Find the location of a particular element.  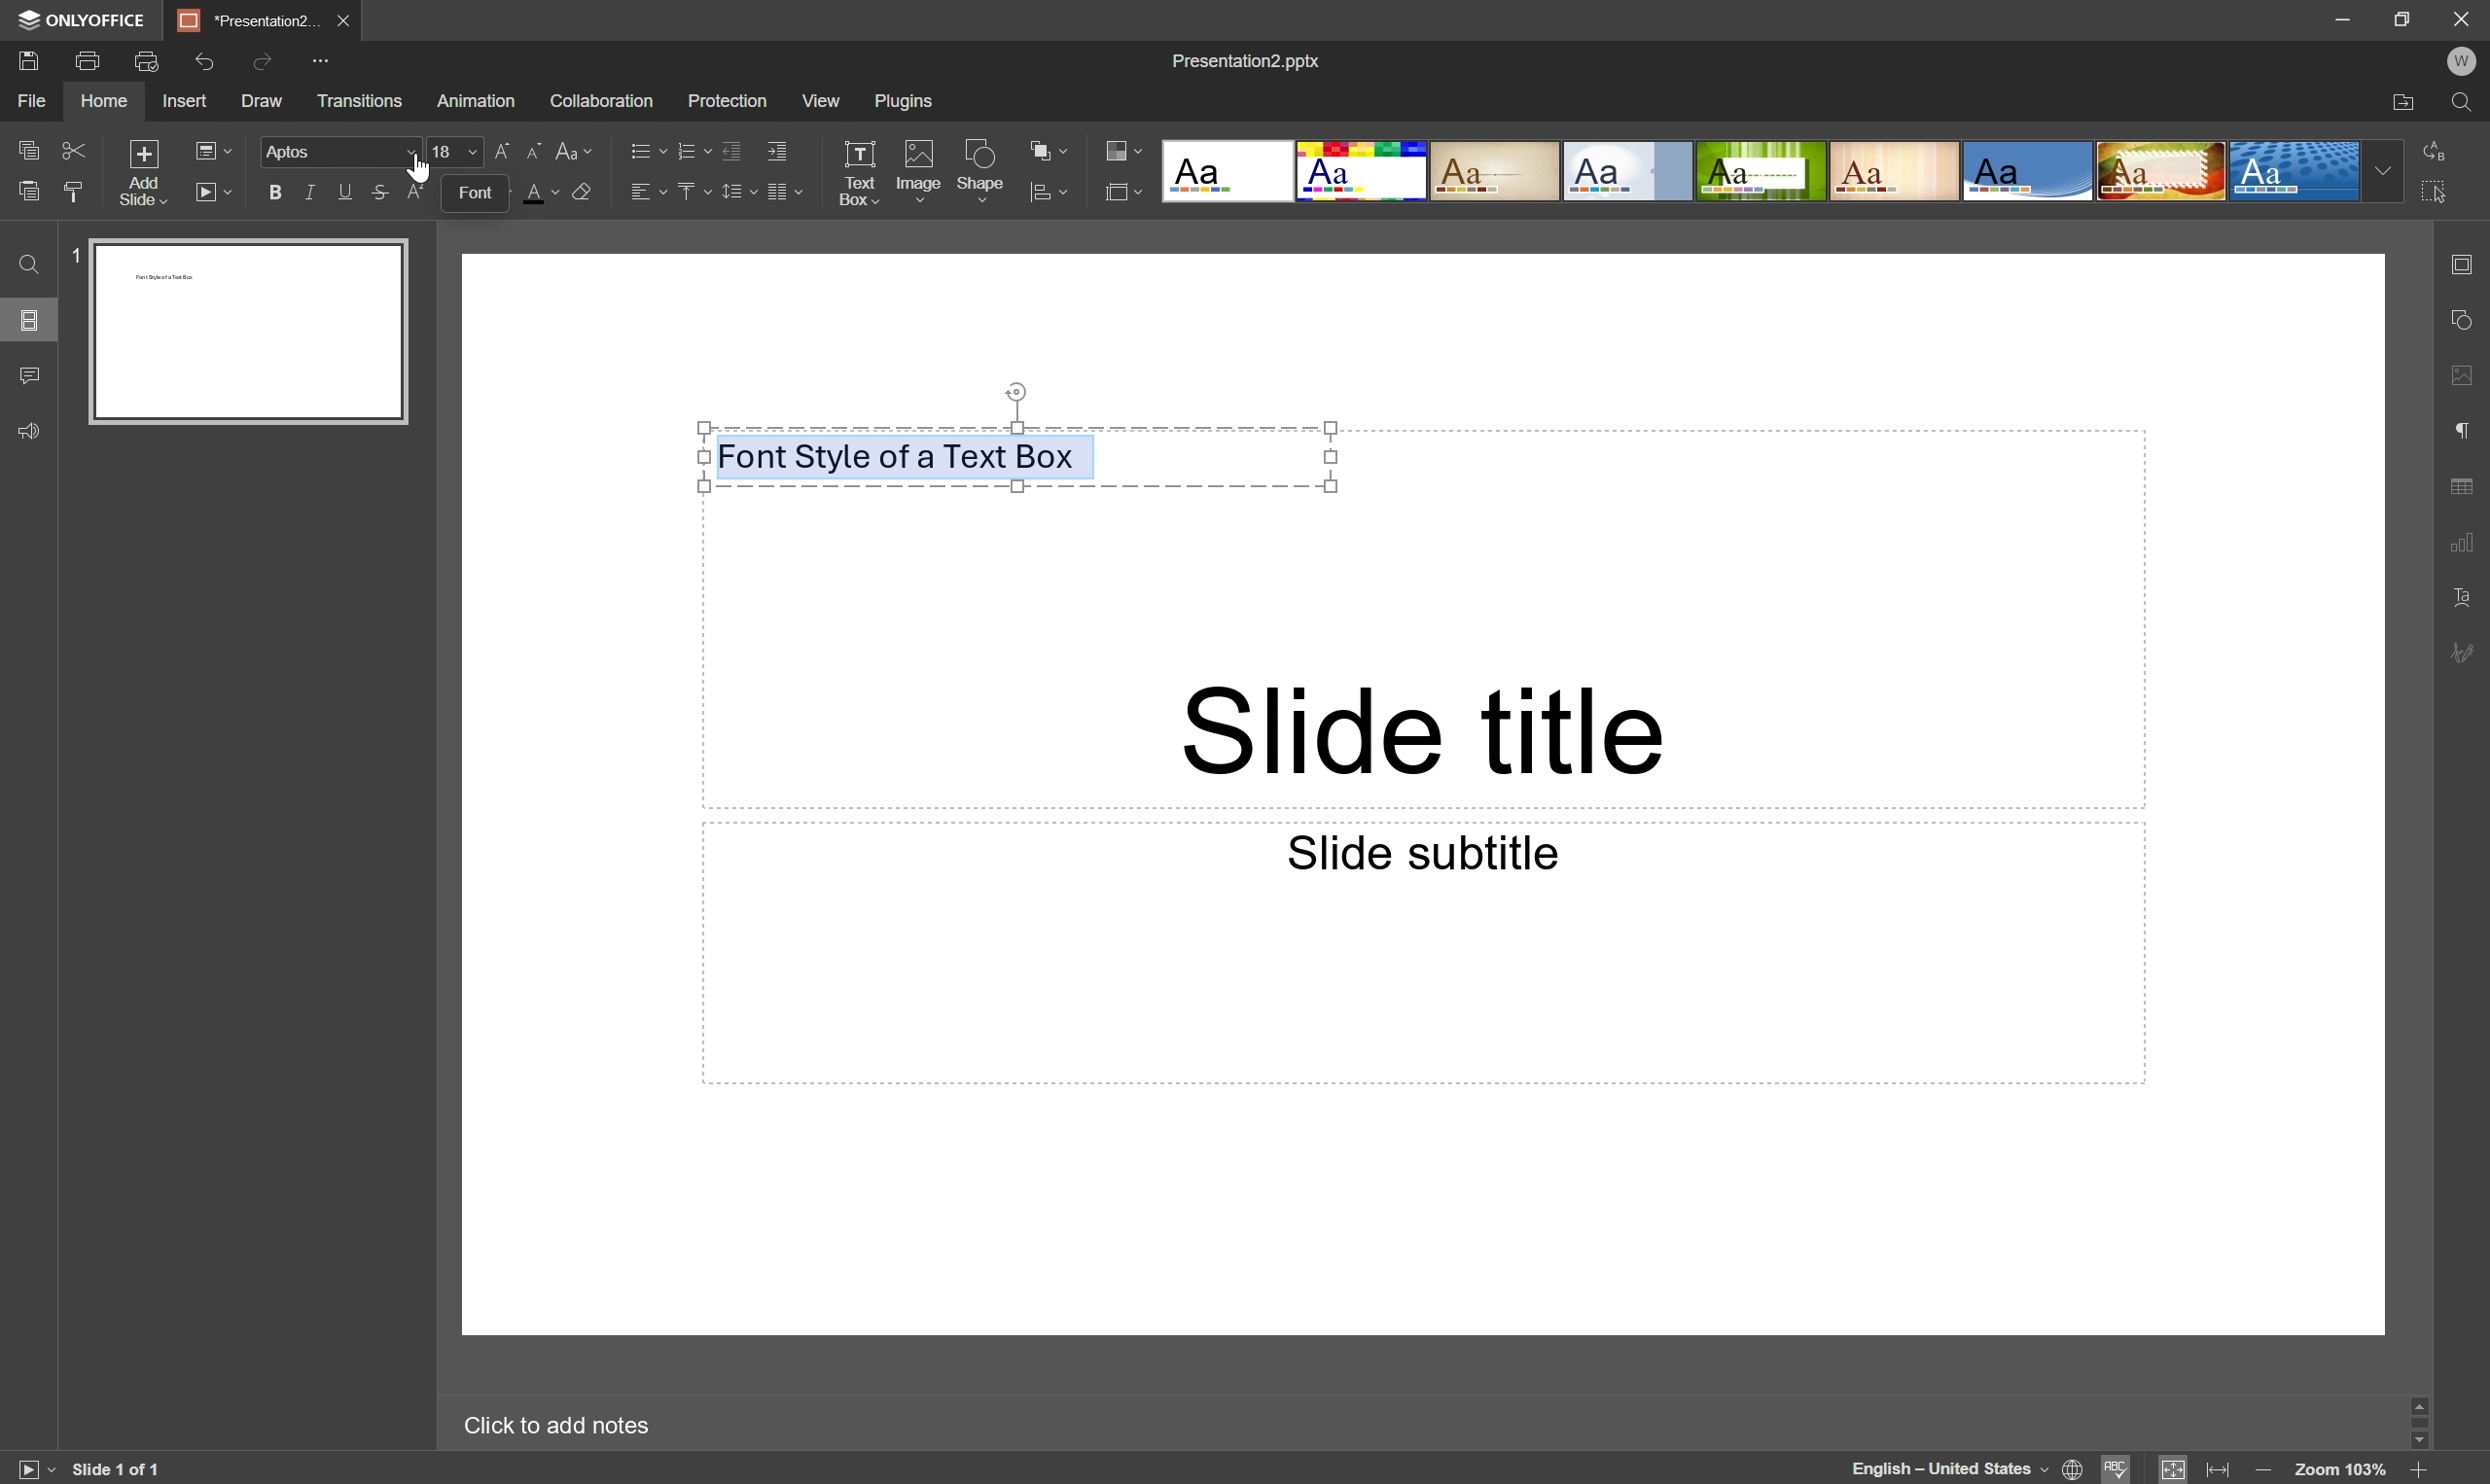

Underline is located at coordinates (347, 189).